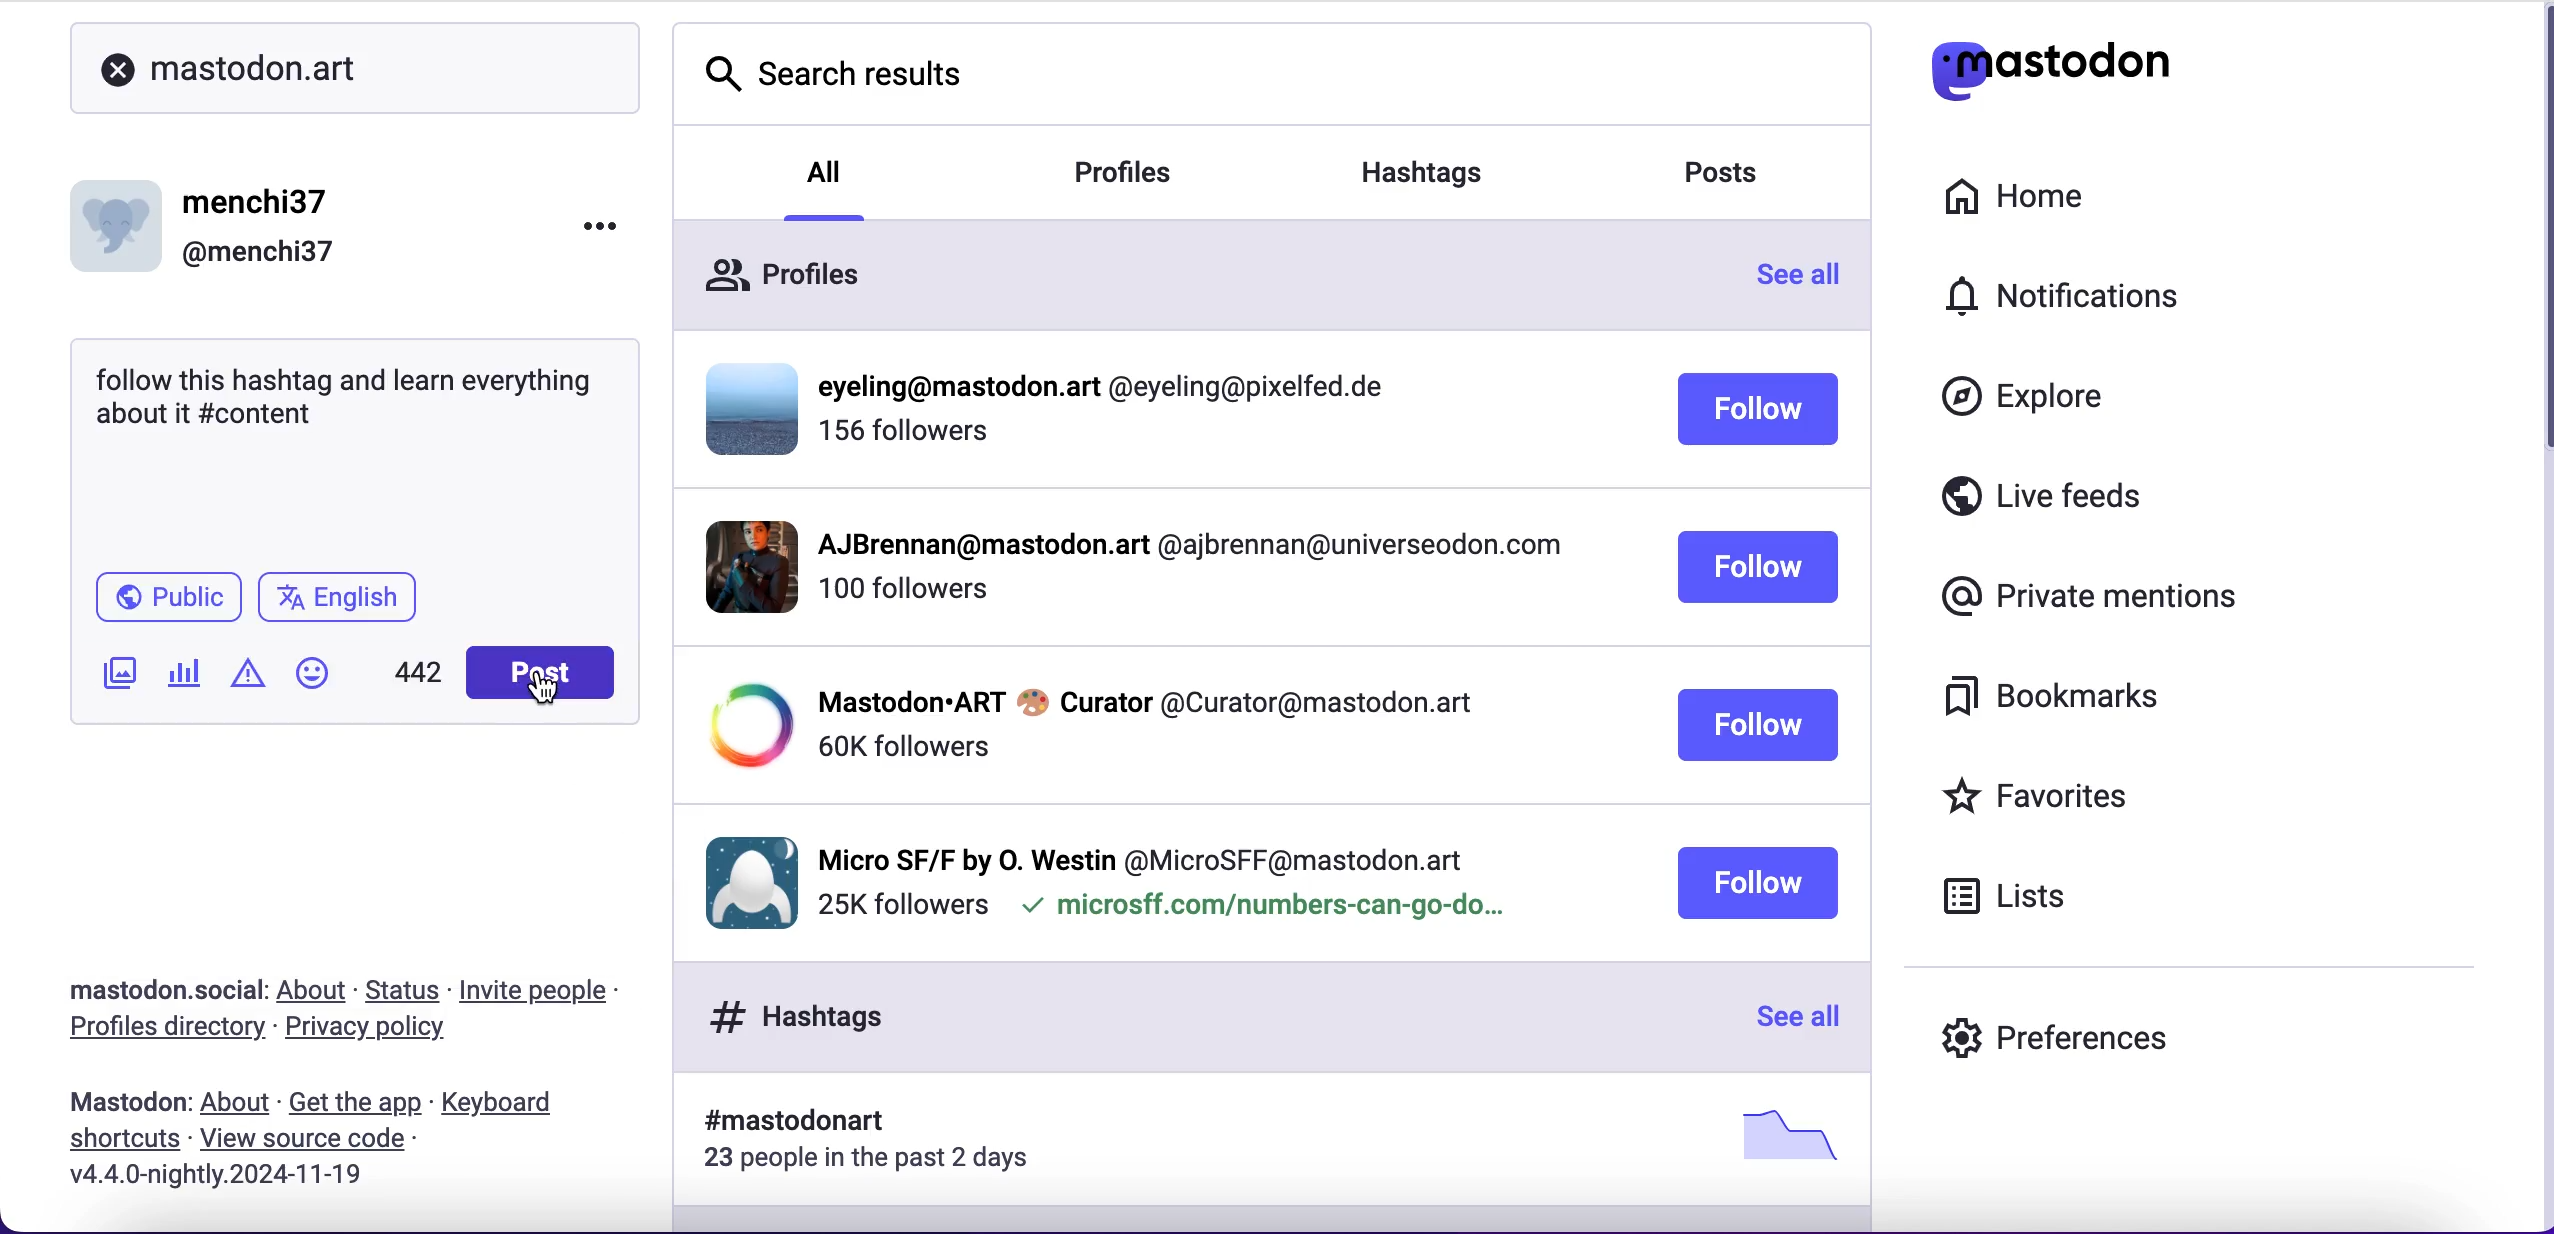 This screenshot has width=2554, height=1234. What do you see at coordinates (2088, 795) in the screenshot?
I see `favorites` at bounding box center [2088, 795].